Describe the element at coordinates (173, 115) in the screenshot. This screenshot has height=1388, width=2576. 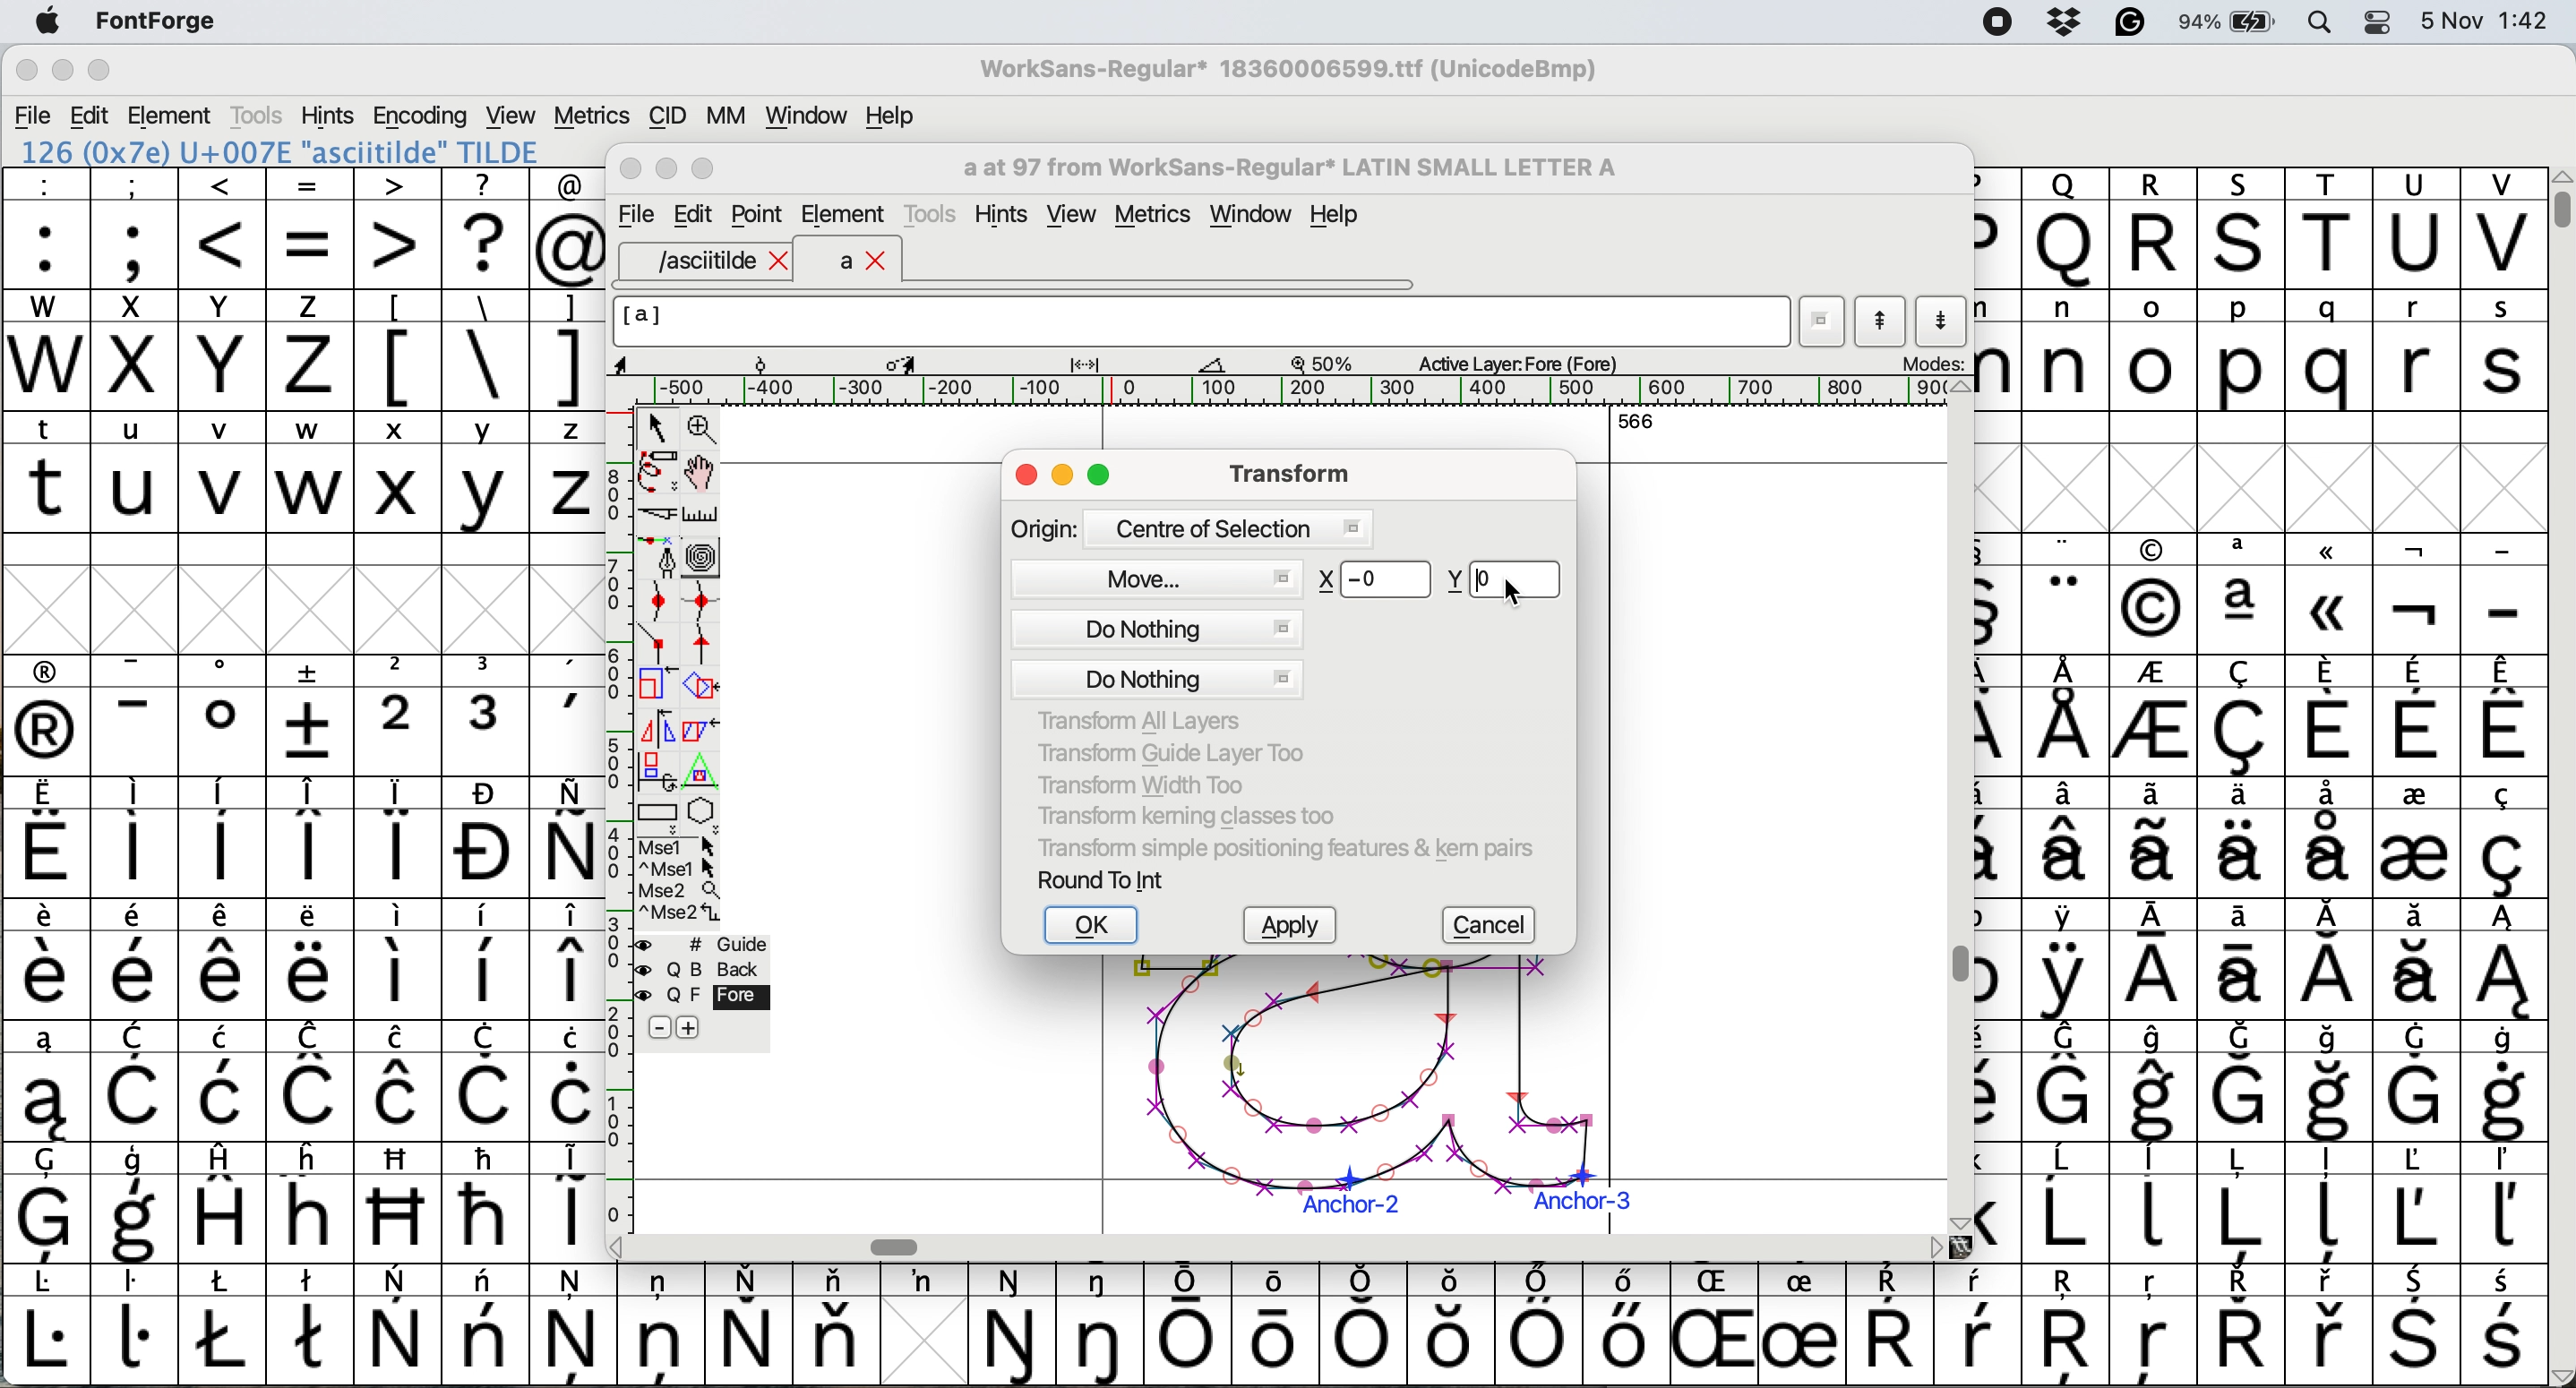
I see `element` at that location.